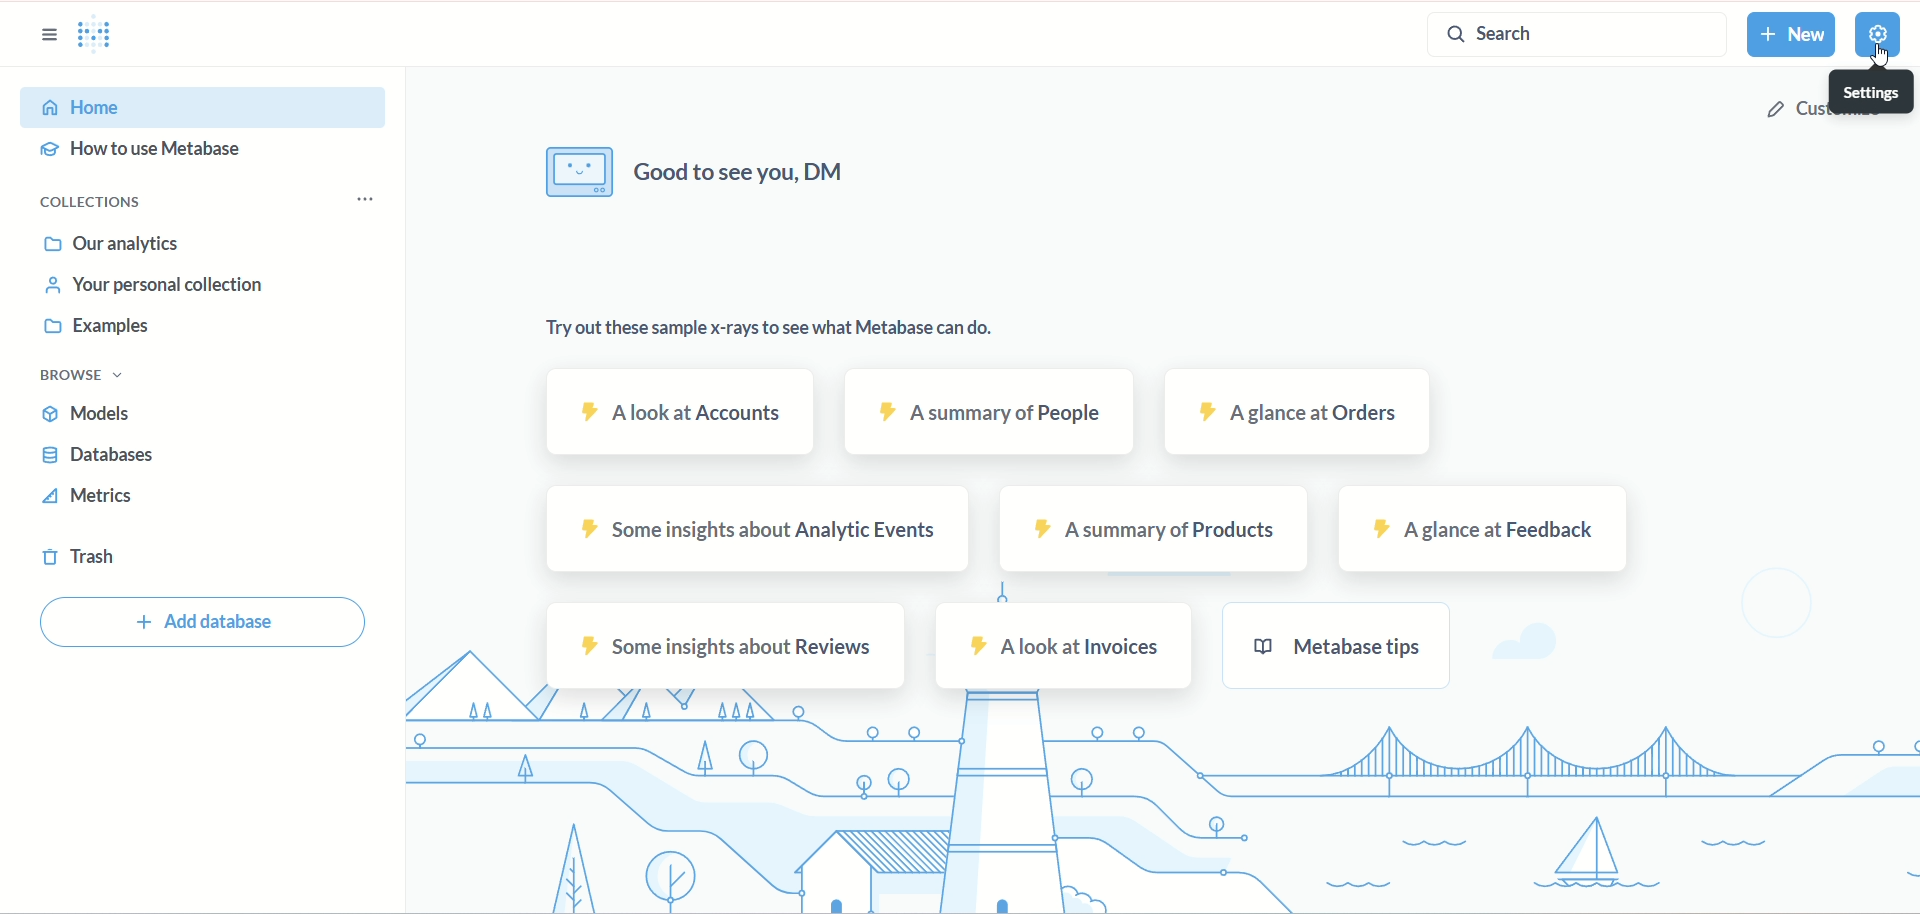  What do you see at coordinates (1840, 111) in the screenshot?
I see `customize` at bounding box center [1840, 111].